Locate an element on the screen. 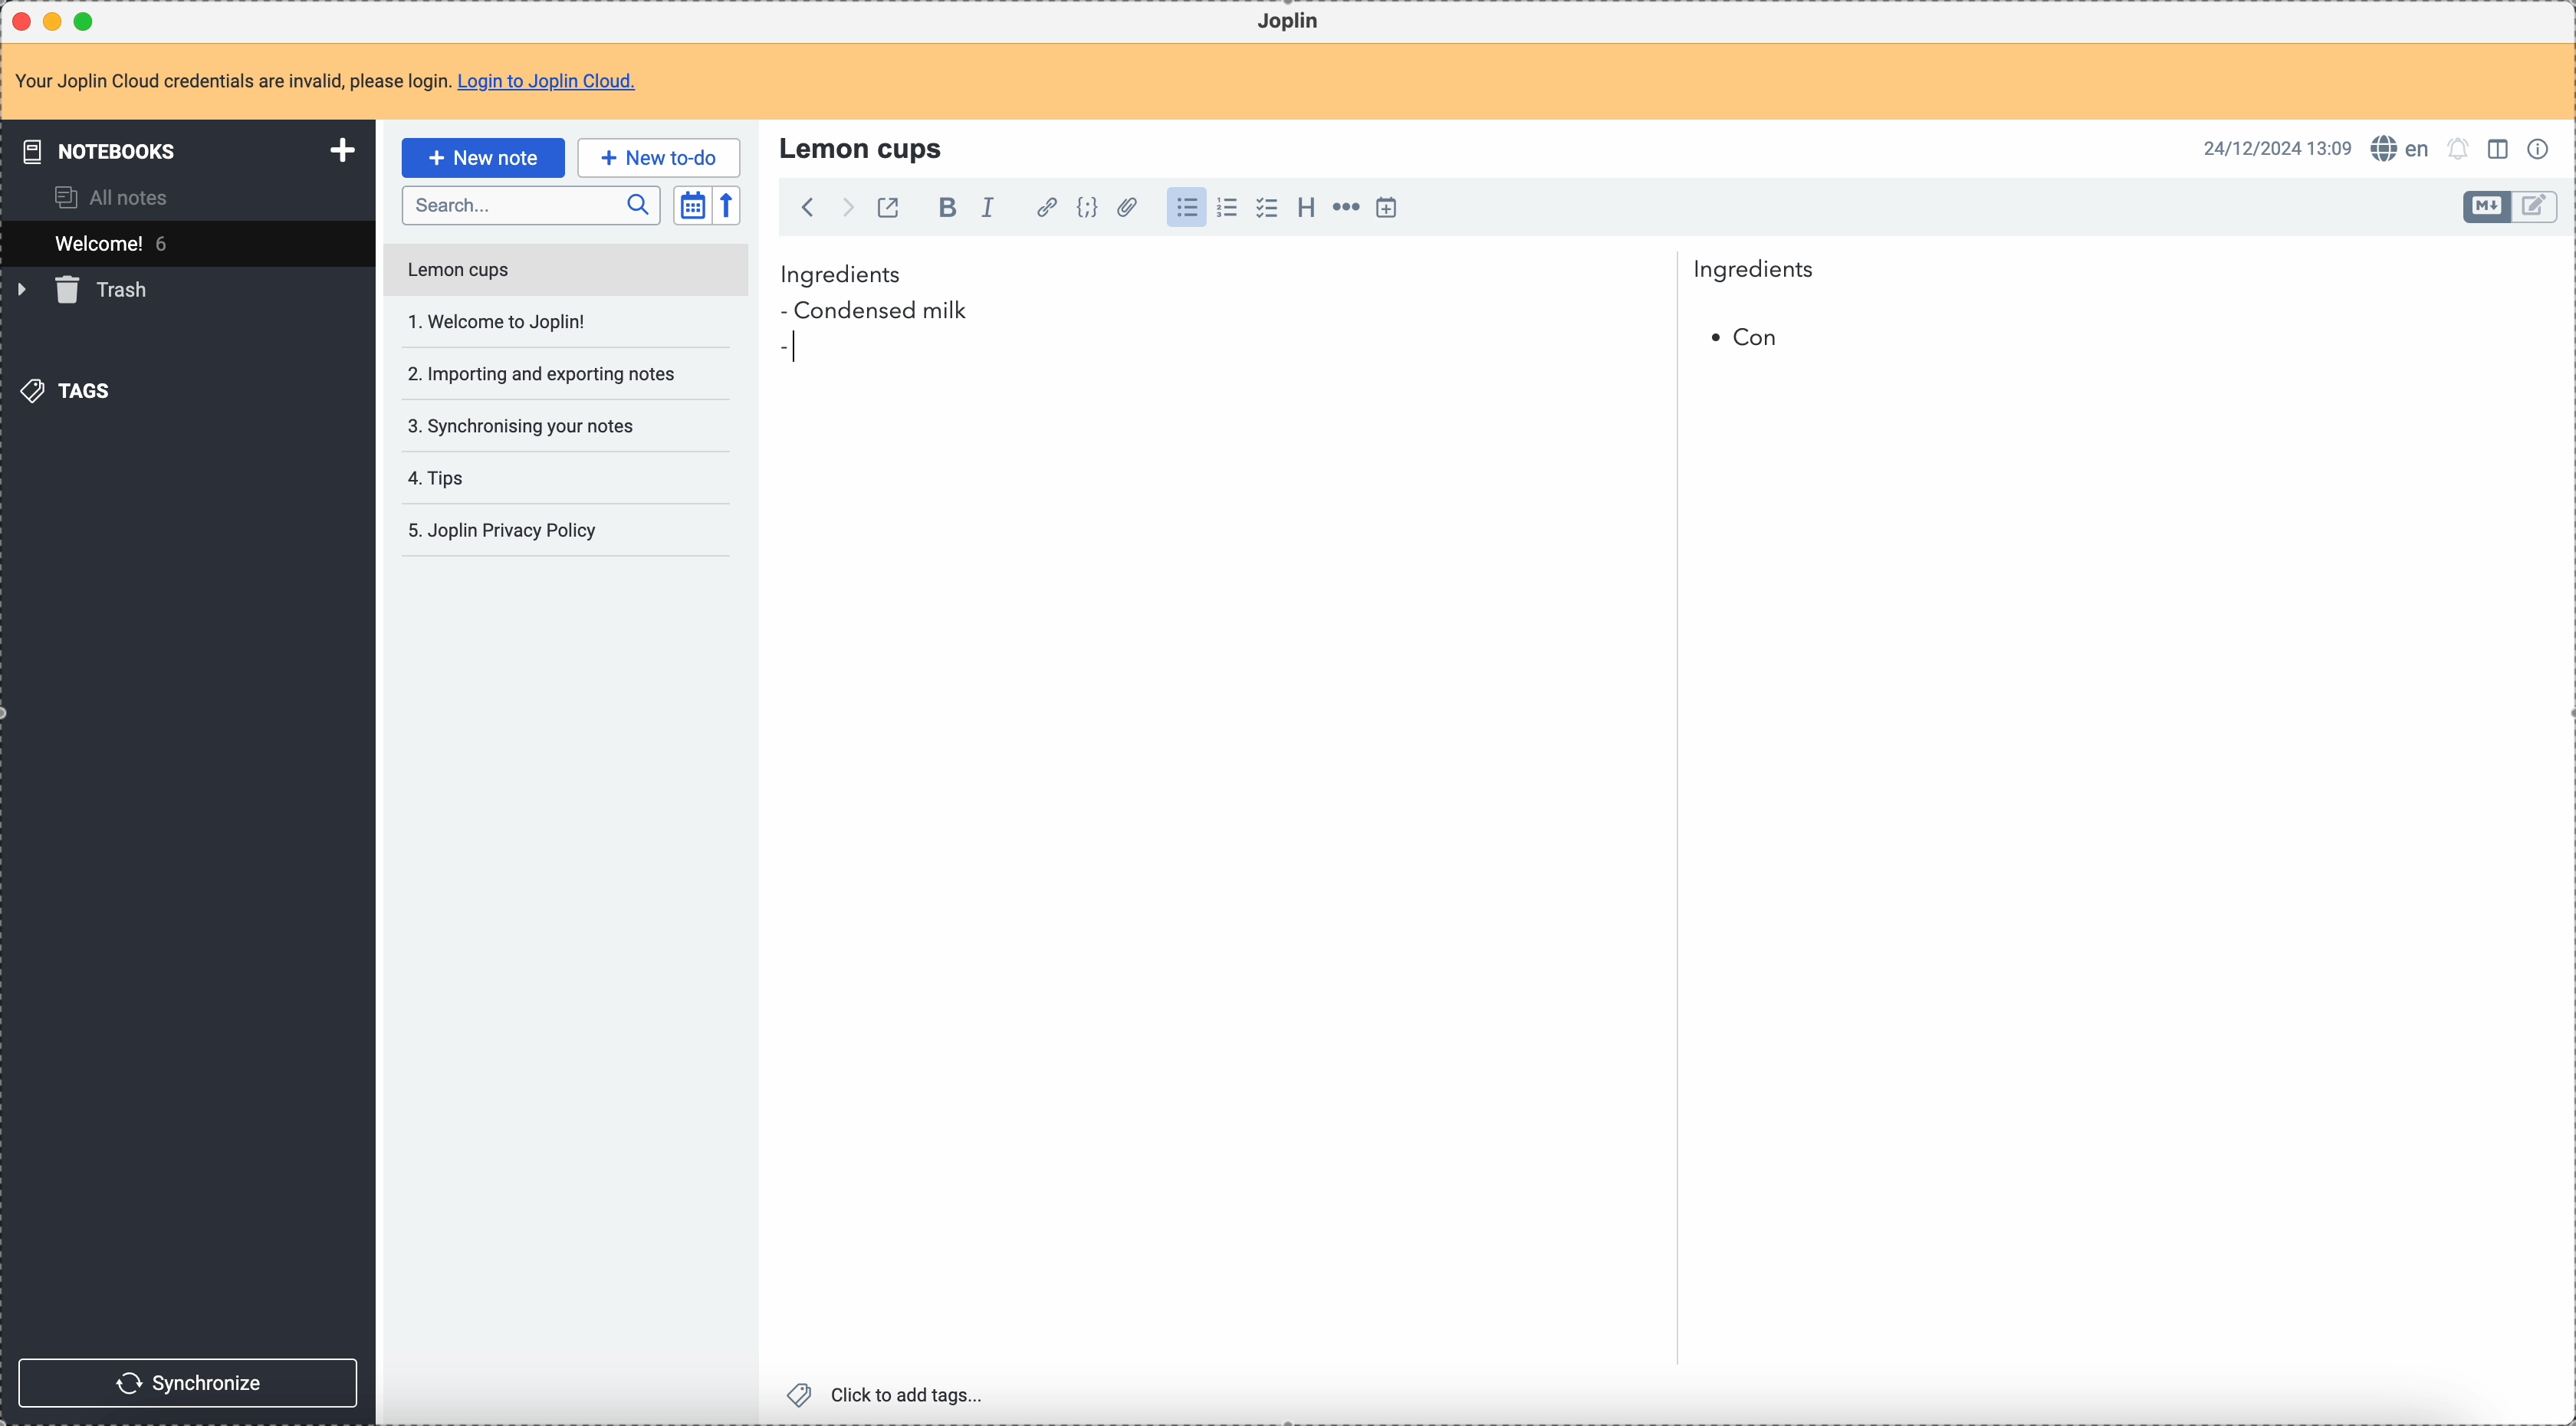  tips is located at coordinates (440, 480).